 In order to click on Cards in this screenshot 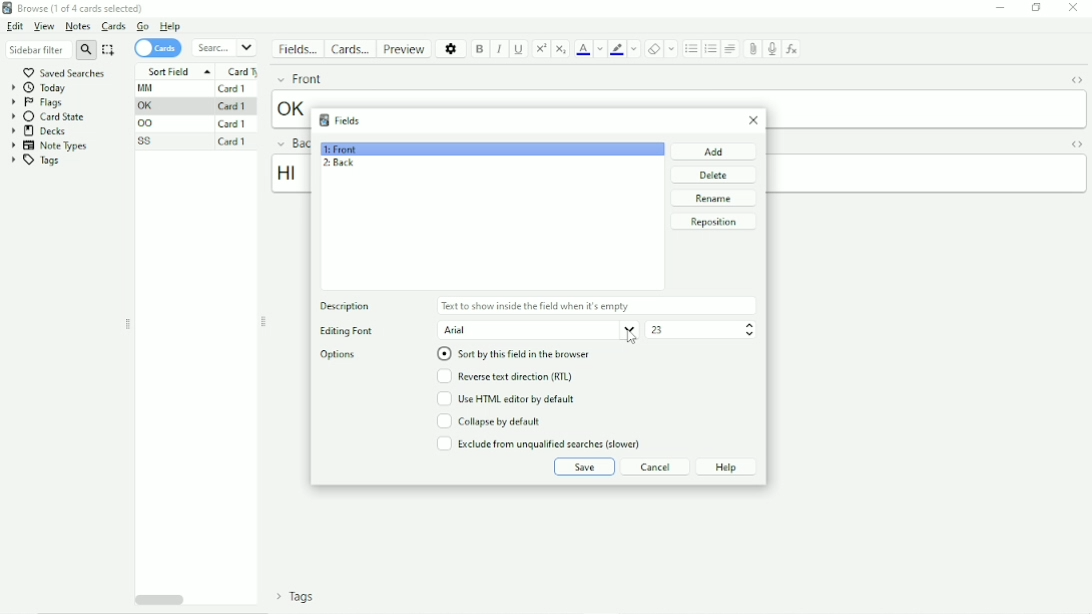, I will do `click(158, 48)`.